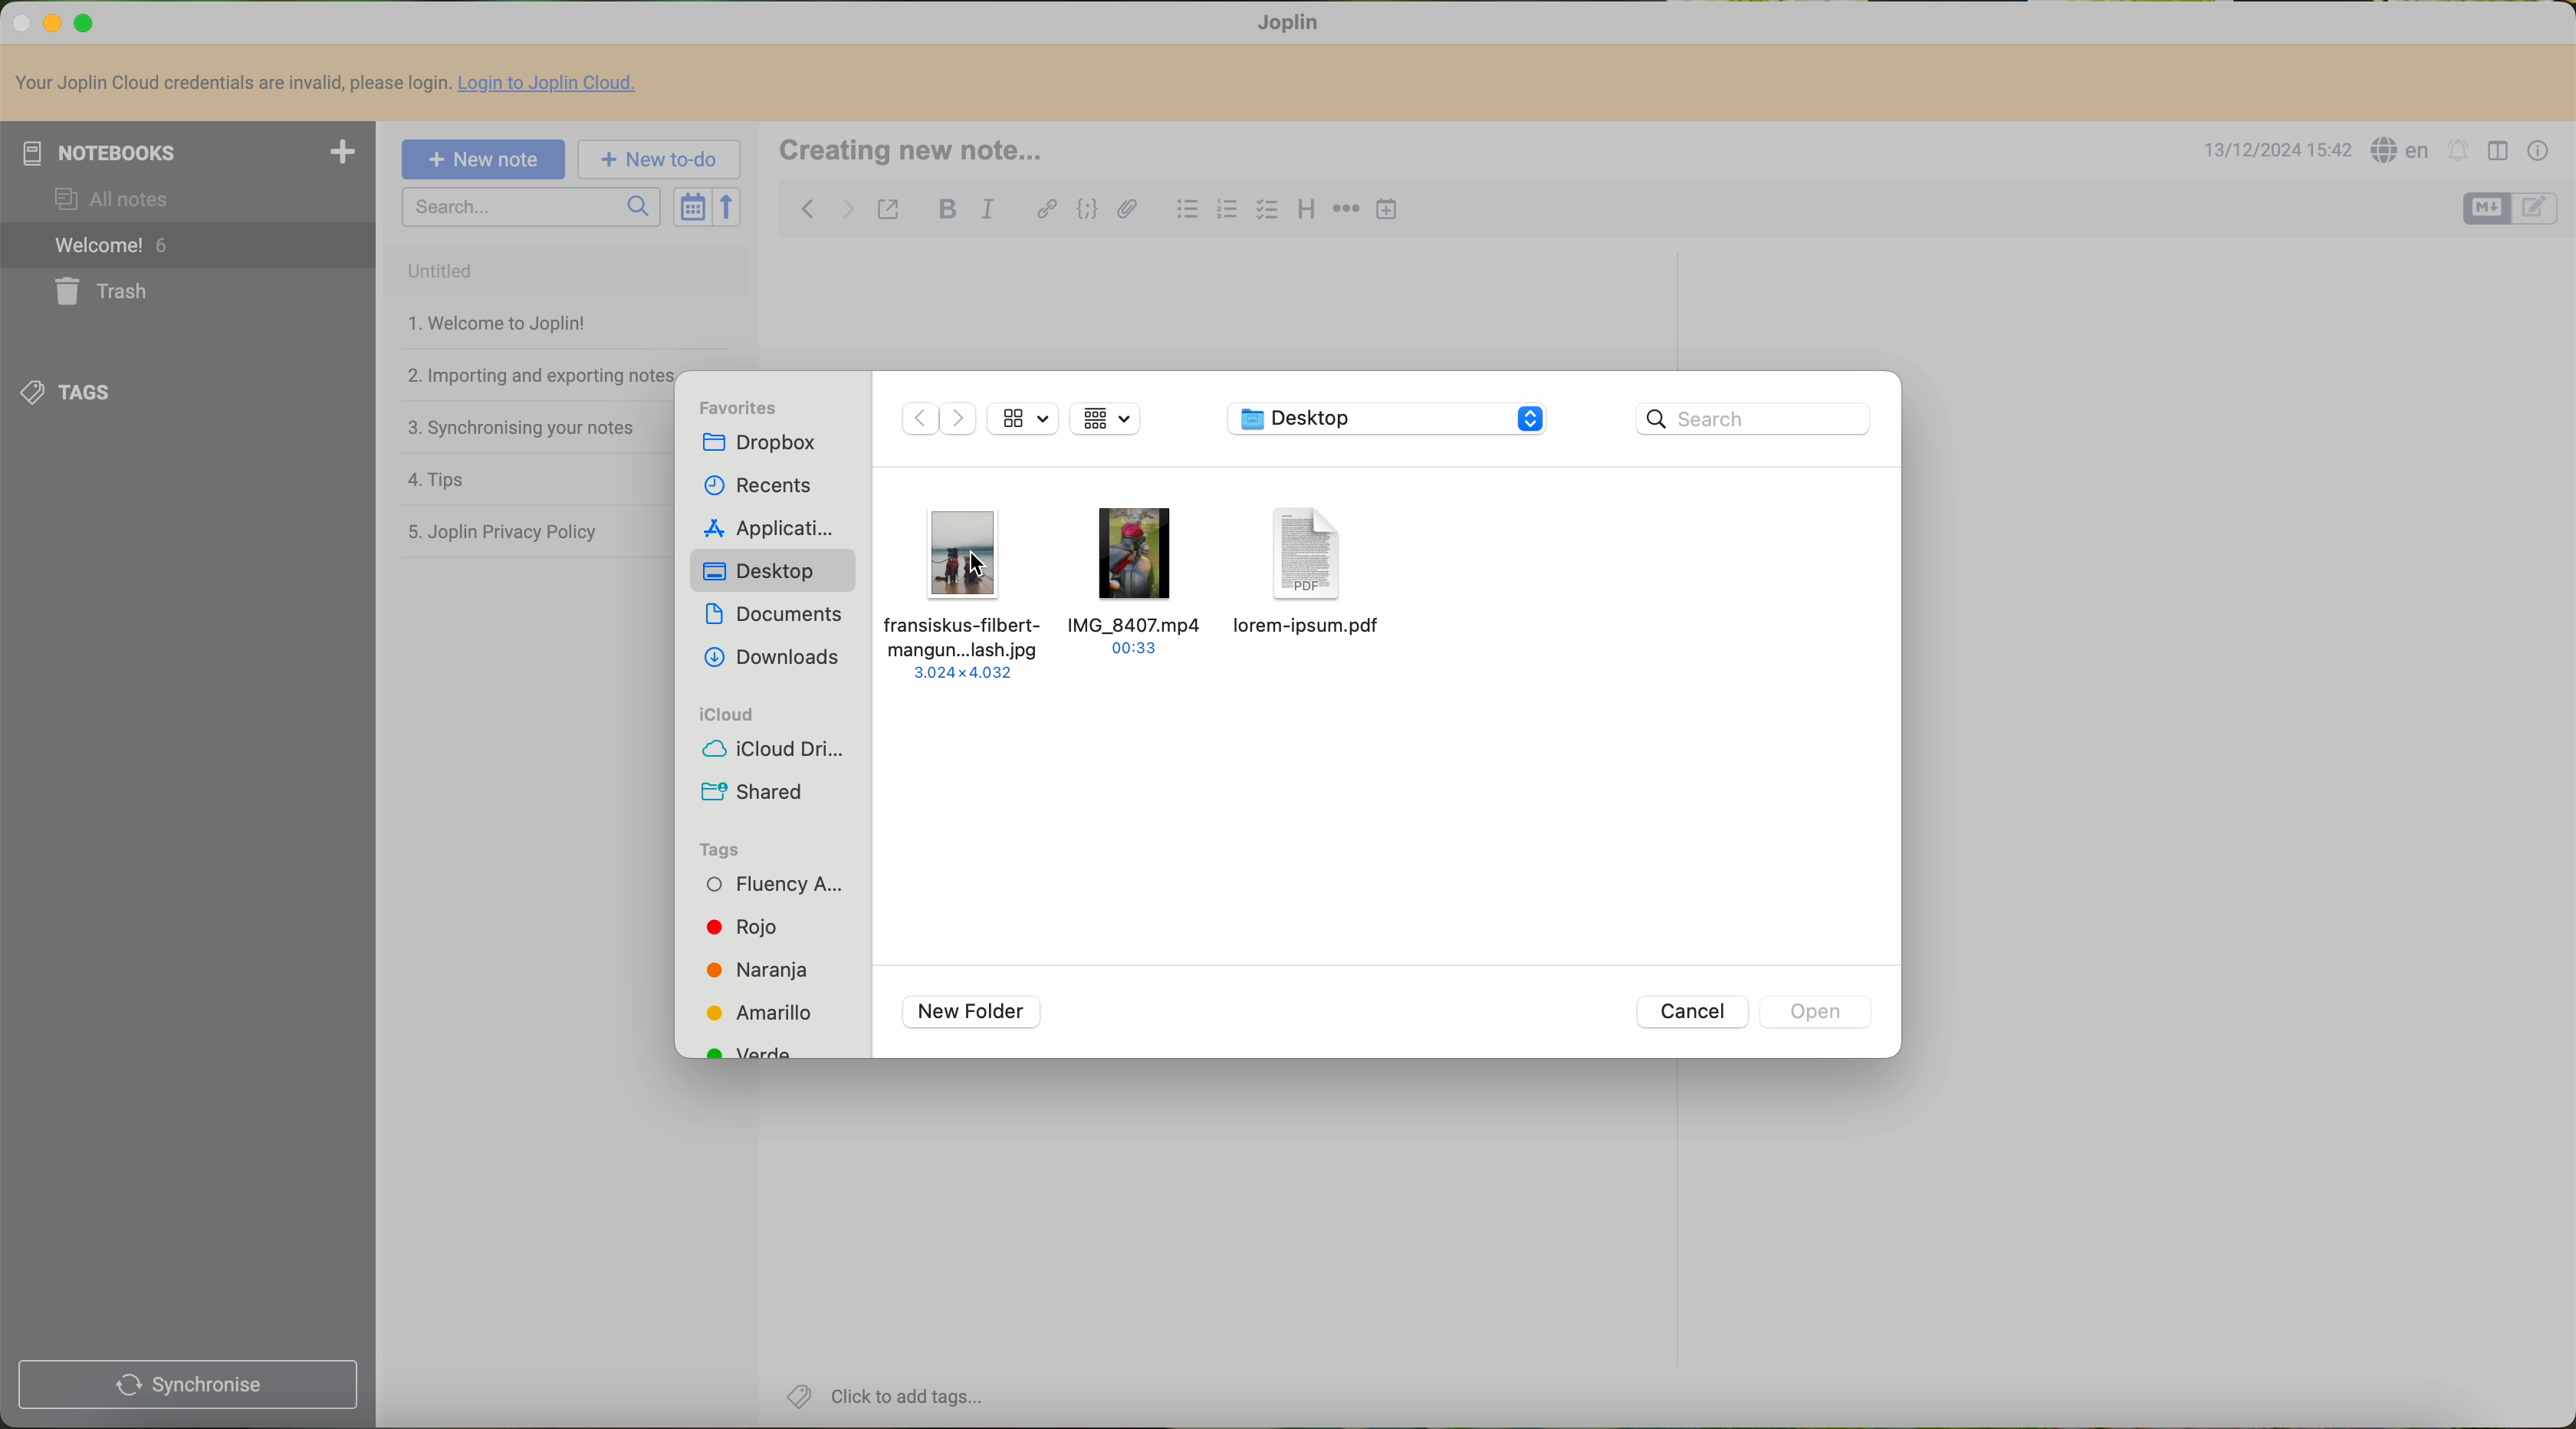  I want to click on yellow tag, so click(768, 1014).